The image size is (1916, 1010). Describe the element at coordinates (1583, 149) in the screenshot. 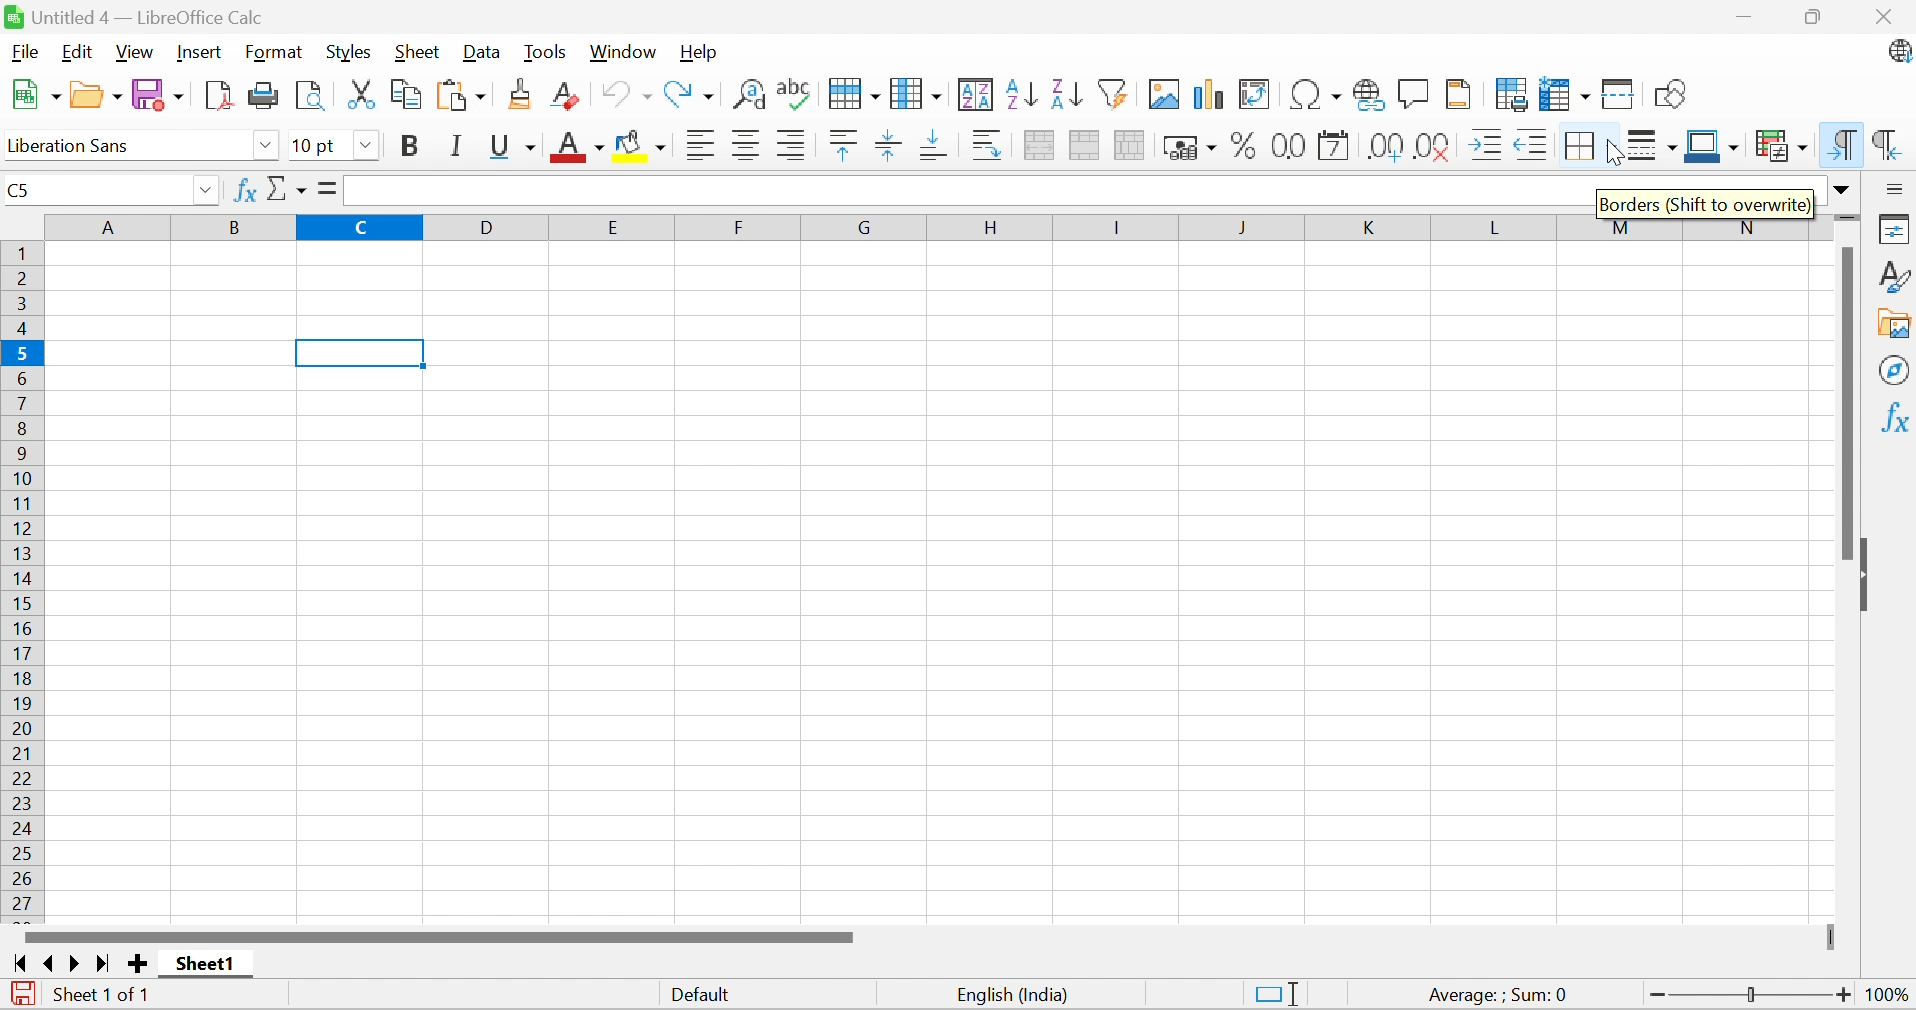

I see `Borders` at that location.